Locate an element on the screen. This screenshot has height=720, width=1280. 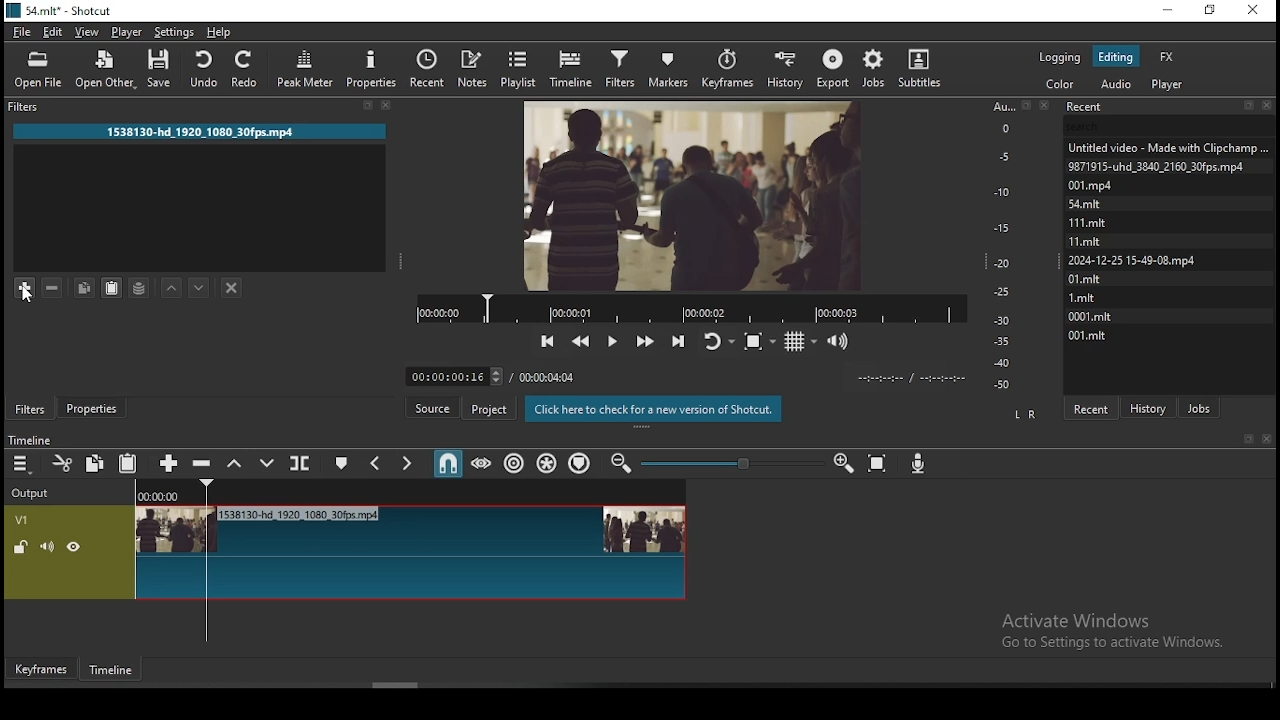
toggle grid display on the player is located at coordinates (800, 341).